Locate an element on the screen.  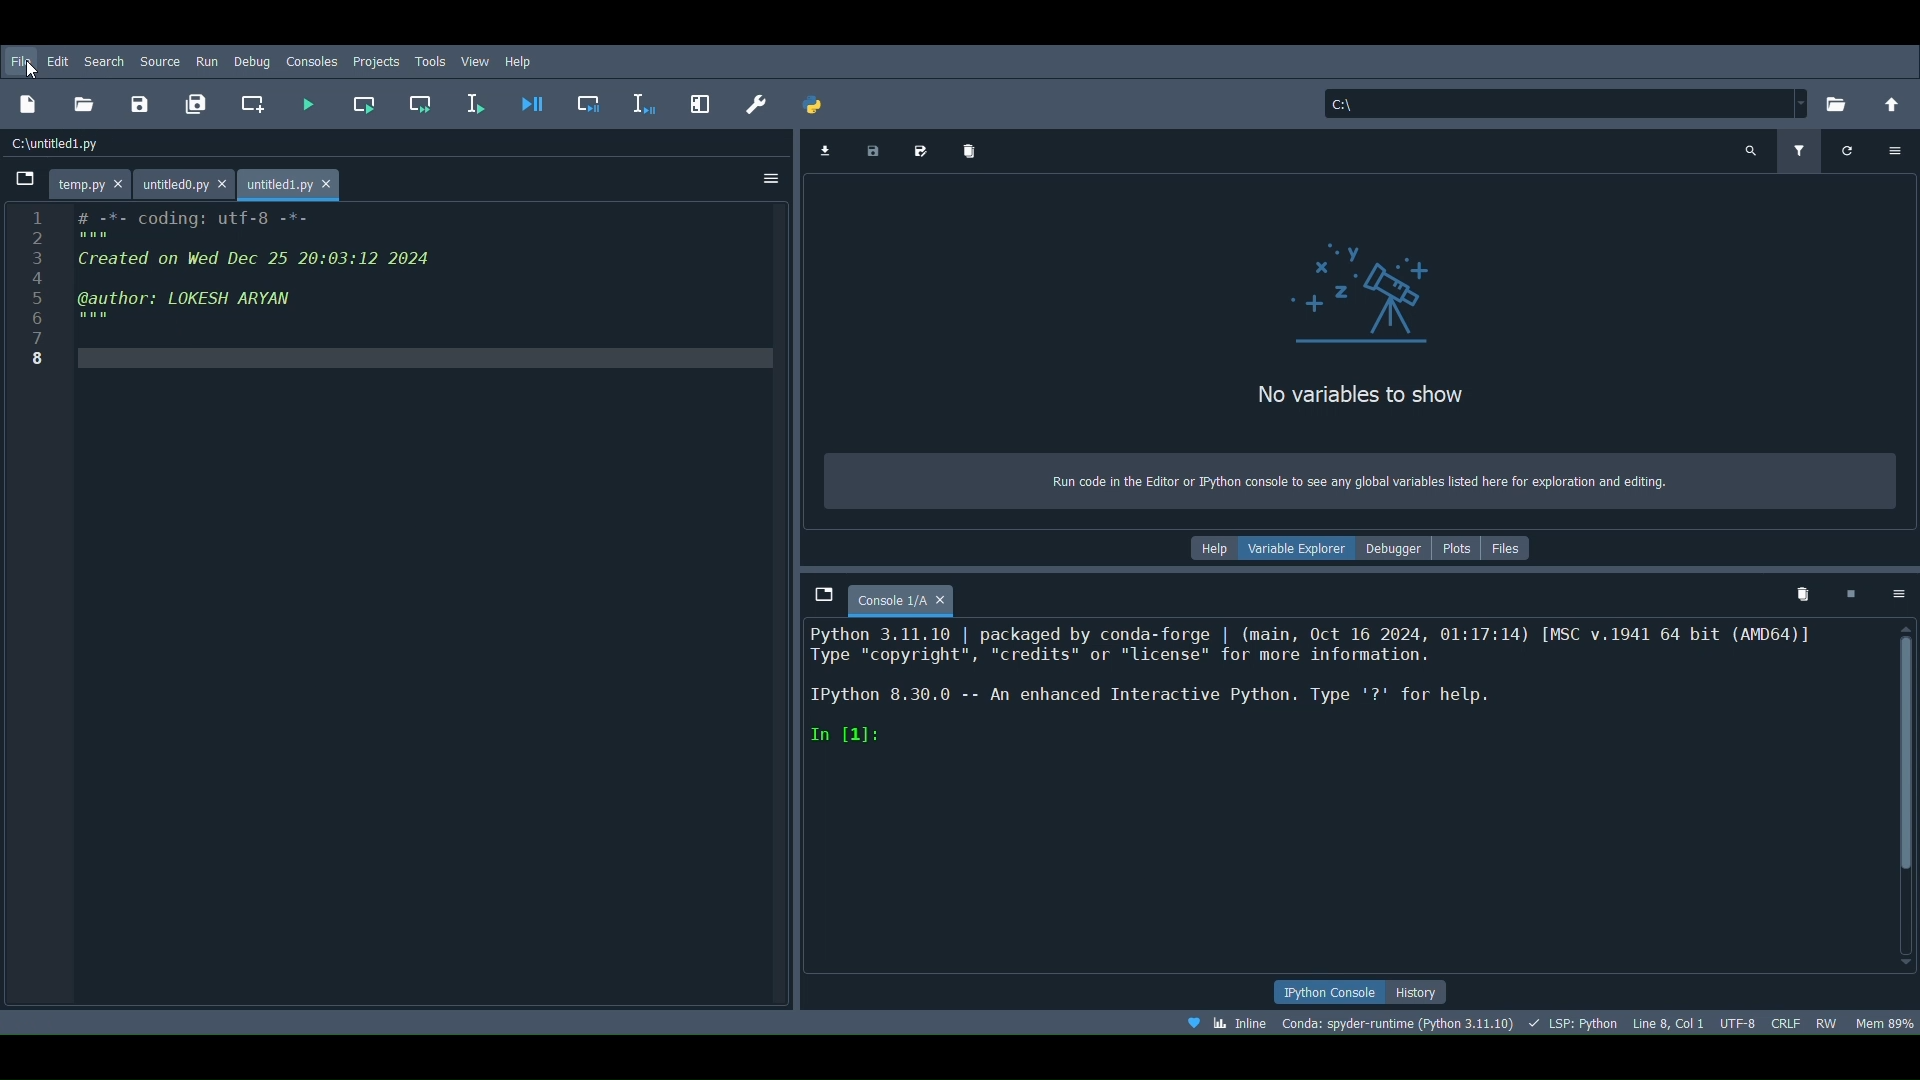
C:\untitled1.py is located at coordinates (59, 142).